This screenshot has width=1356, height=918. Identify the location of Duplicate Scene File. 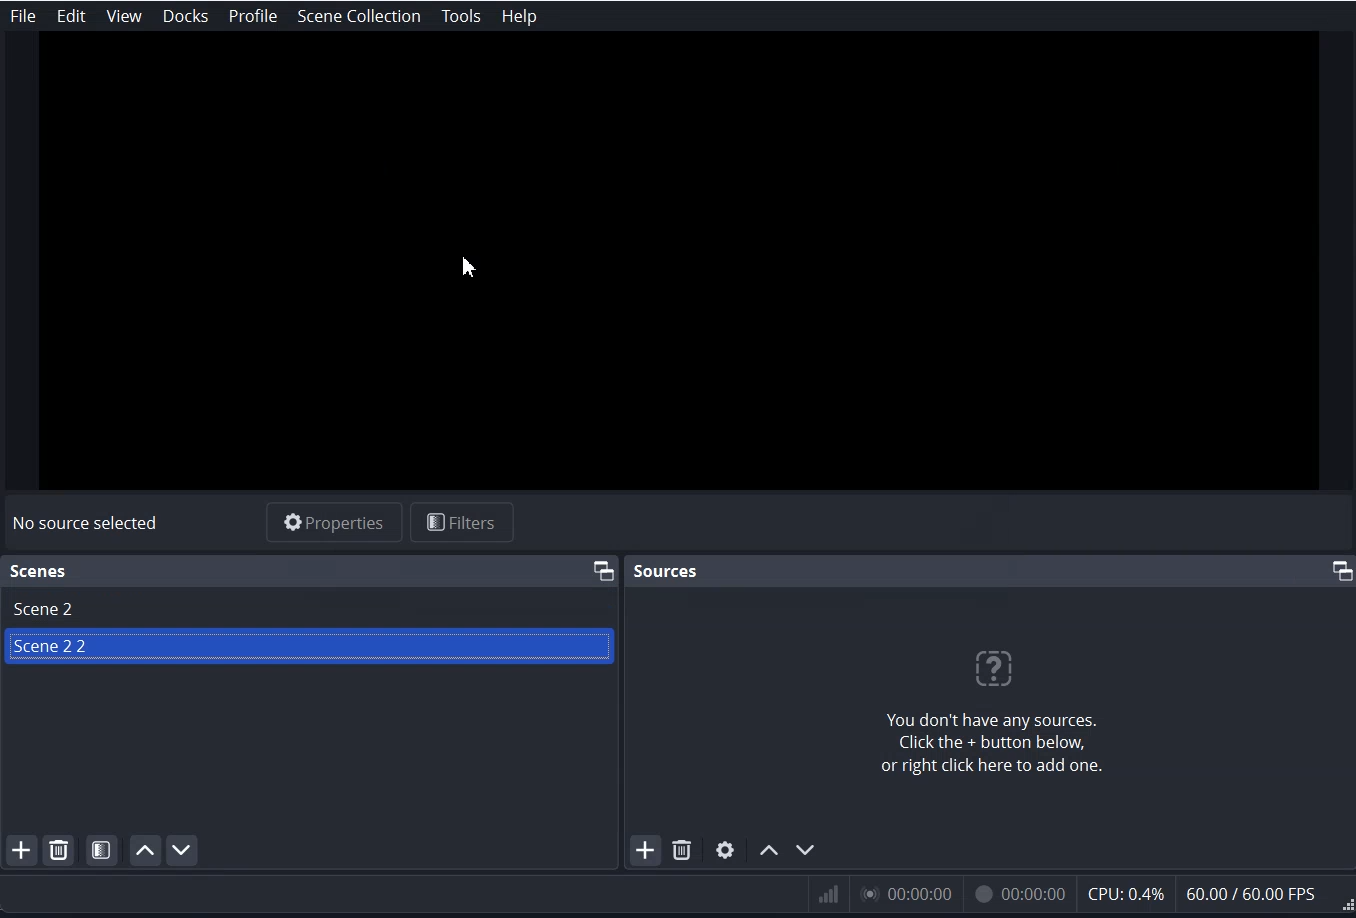
(311, 651).